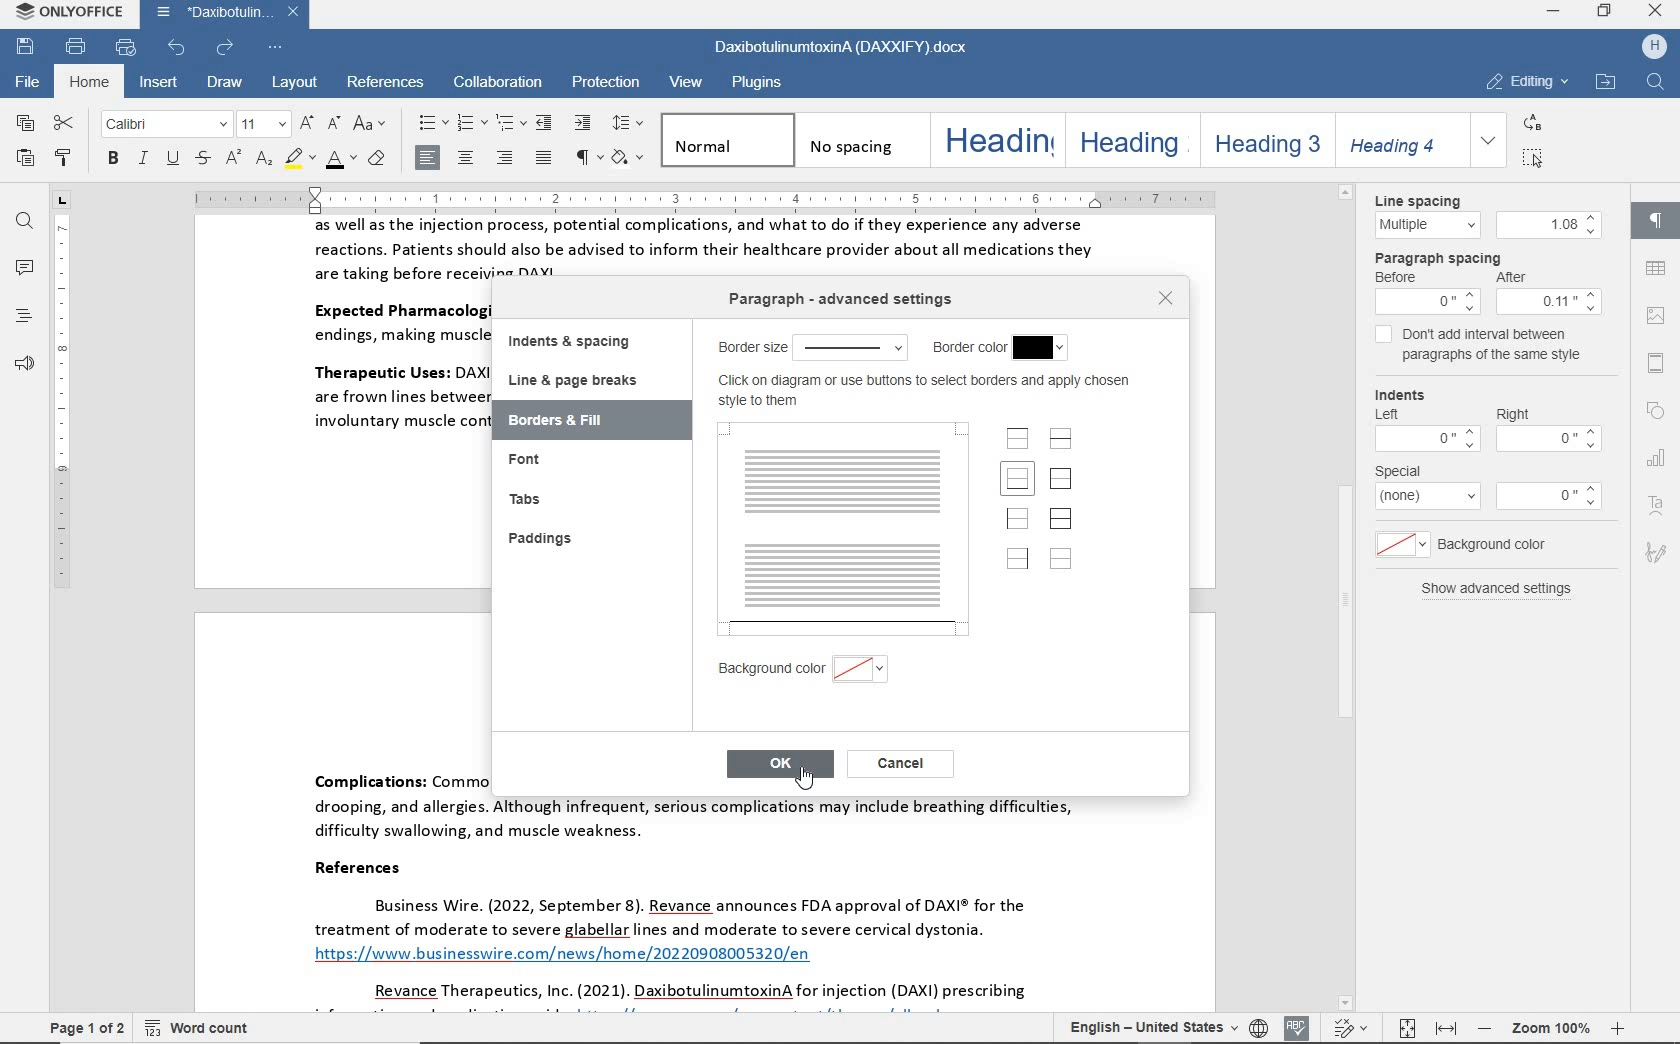 The image size is (1680, 1044). I want to click on replace, so click(1530, 122).